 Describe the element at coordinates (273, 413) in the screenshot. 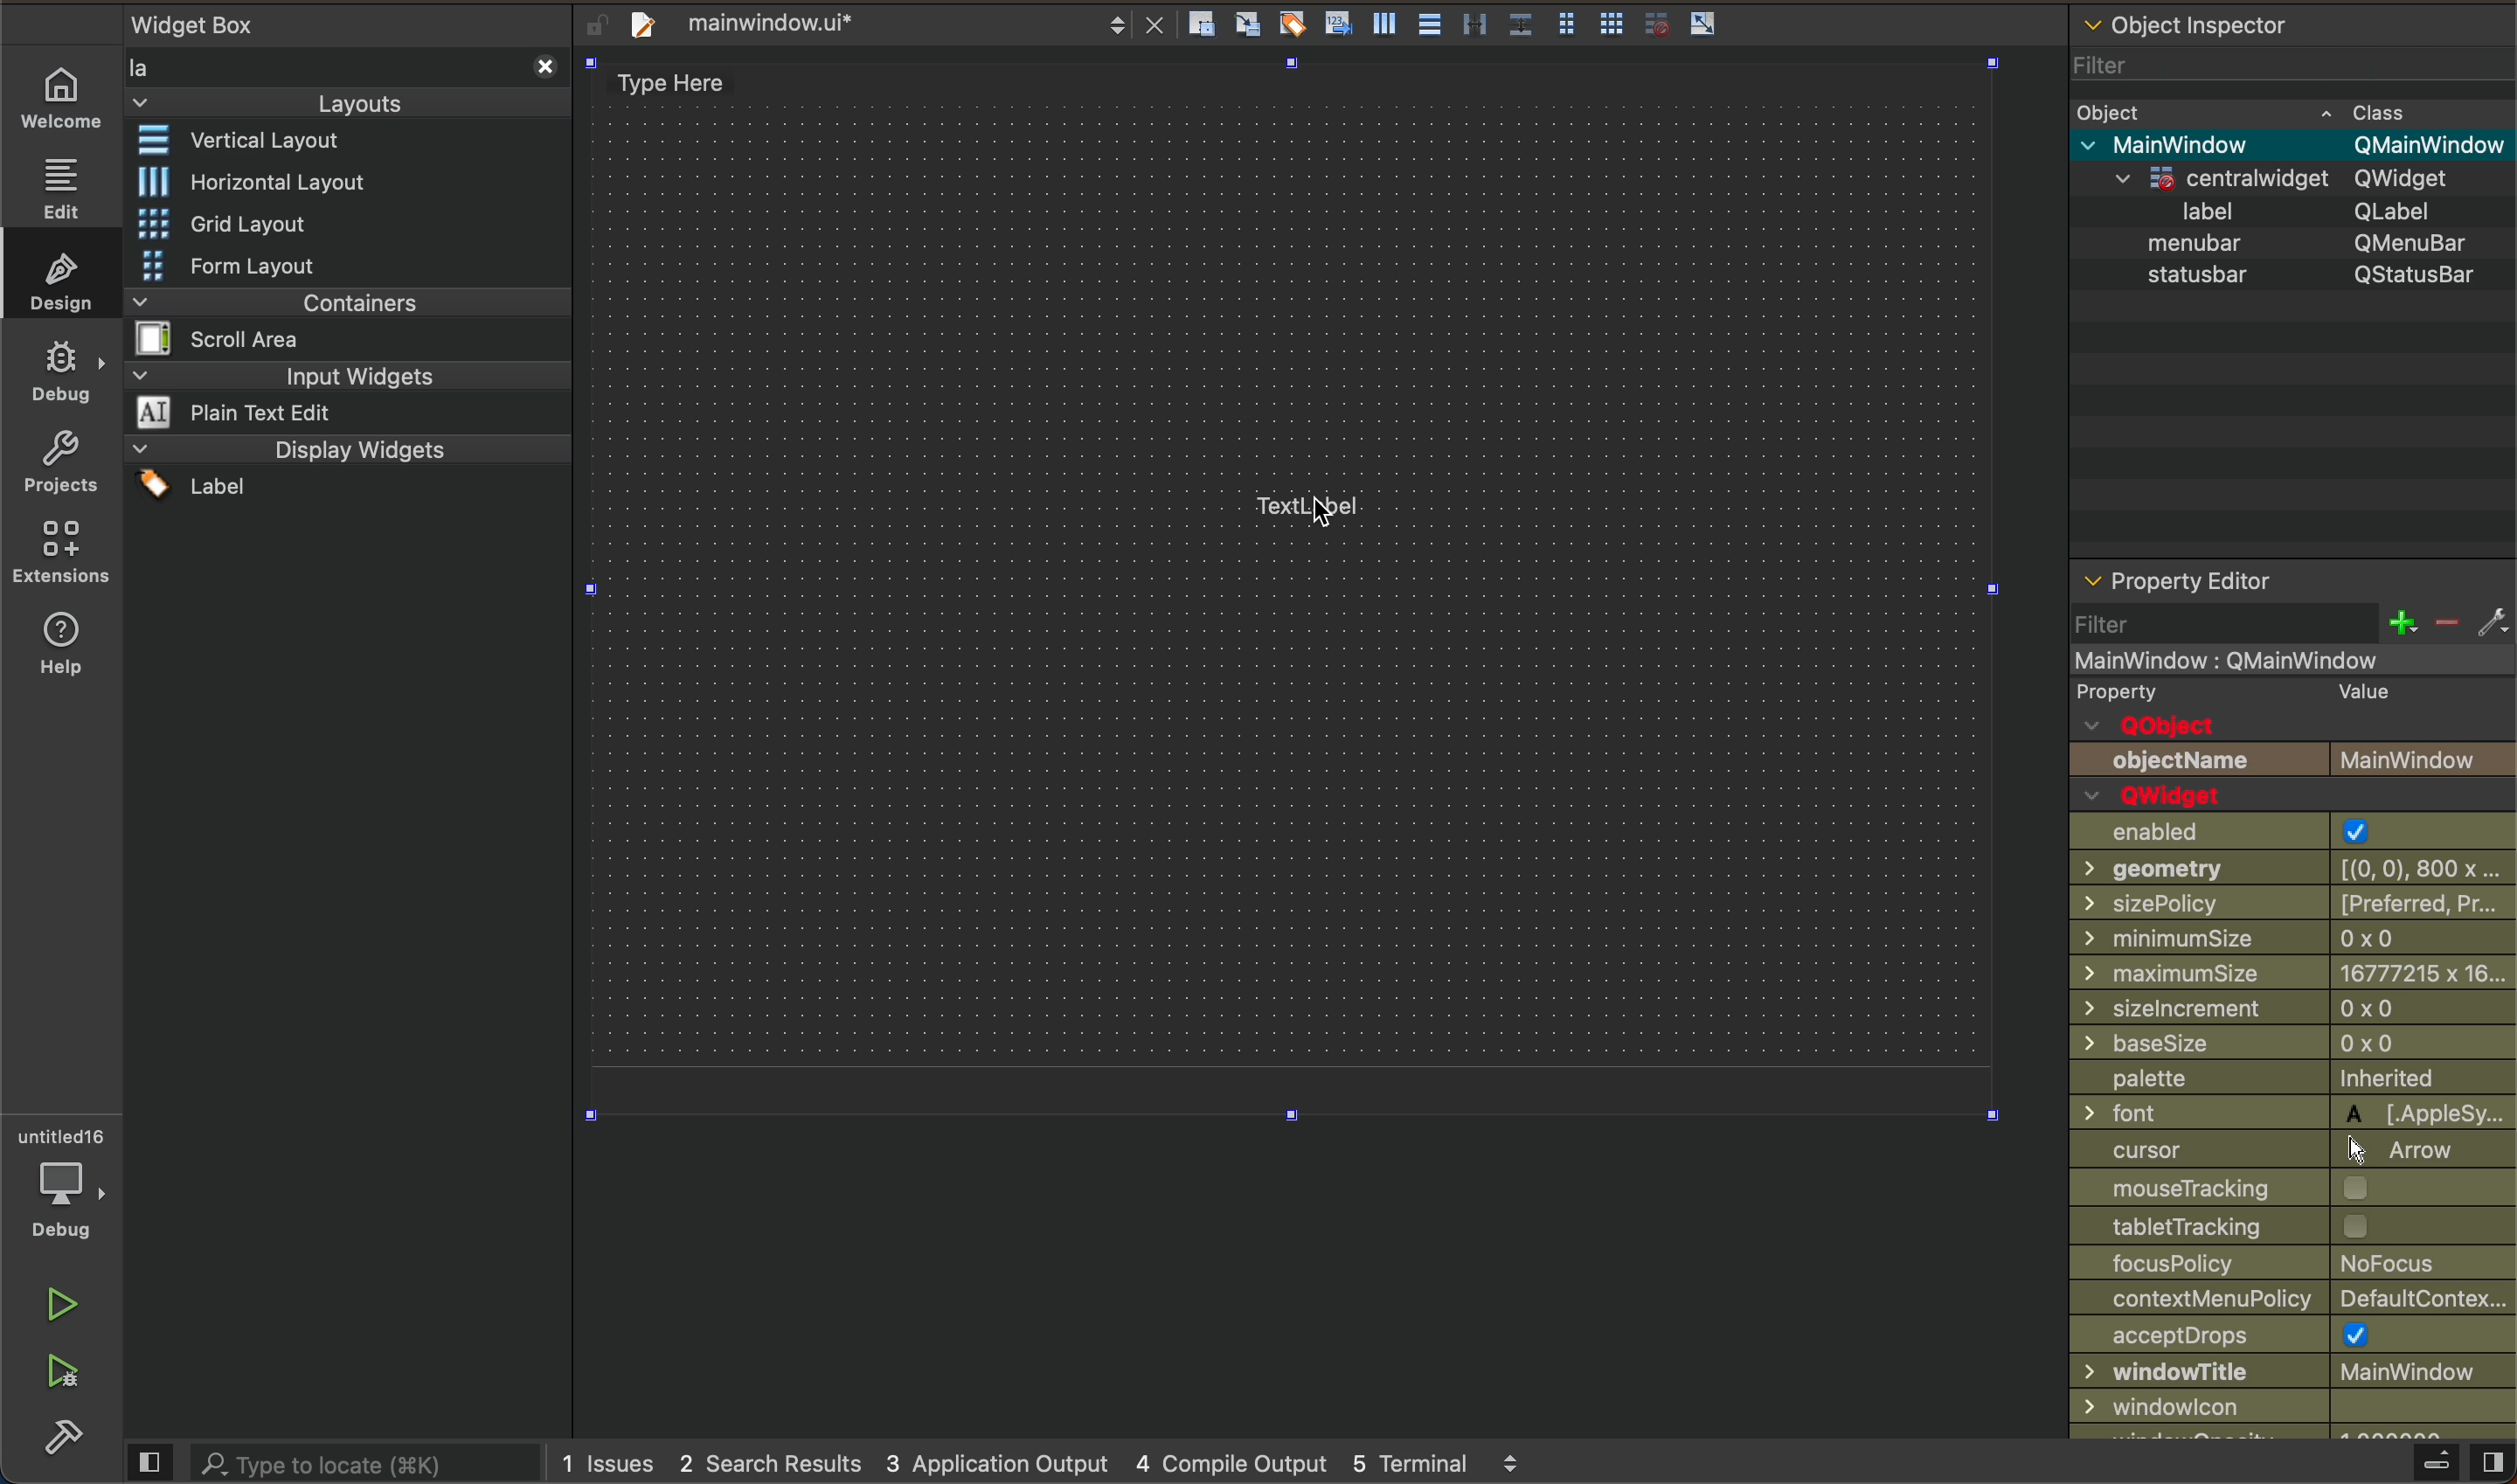

I see `plane text edit` at that location.